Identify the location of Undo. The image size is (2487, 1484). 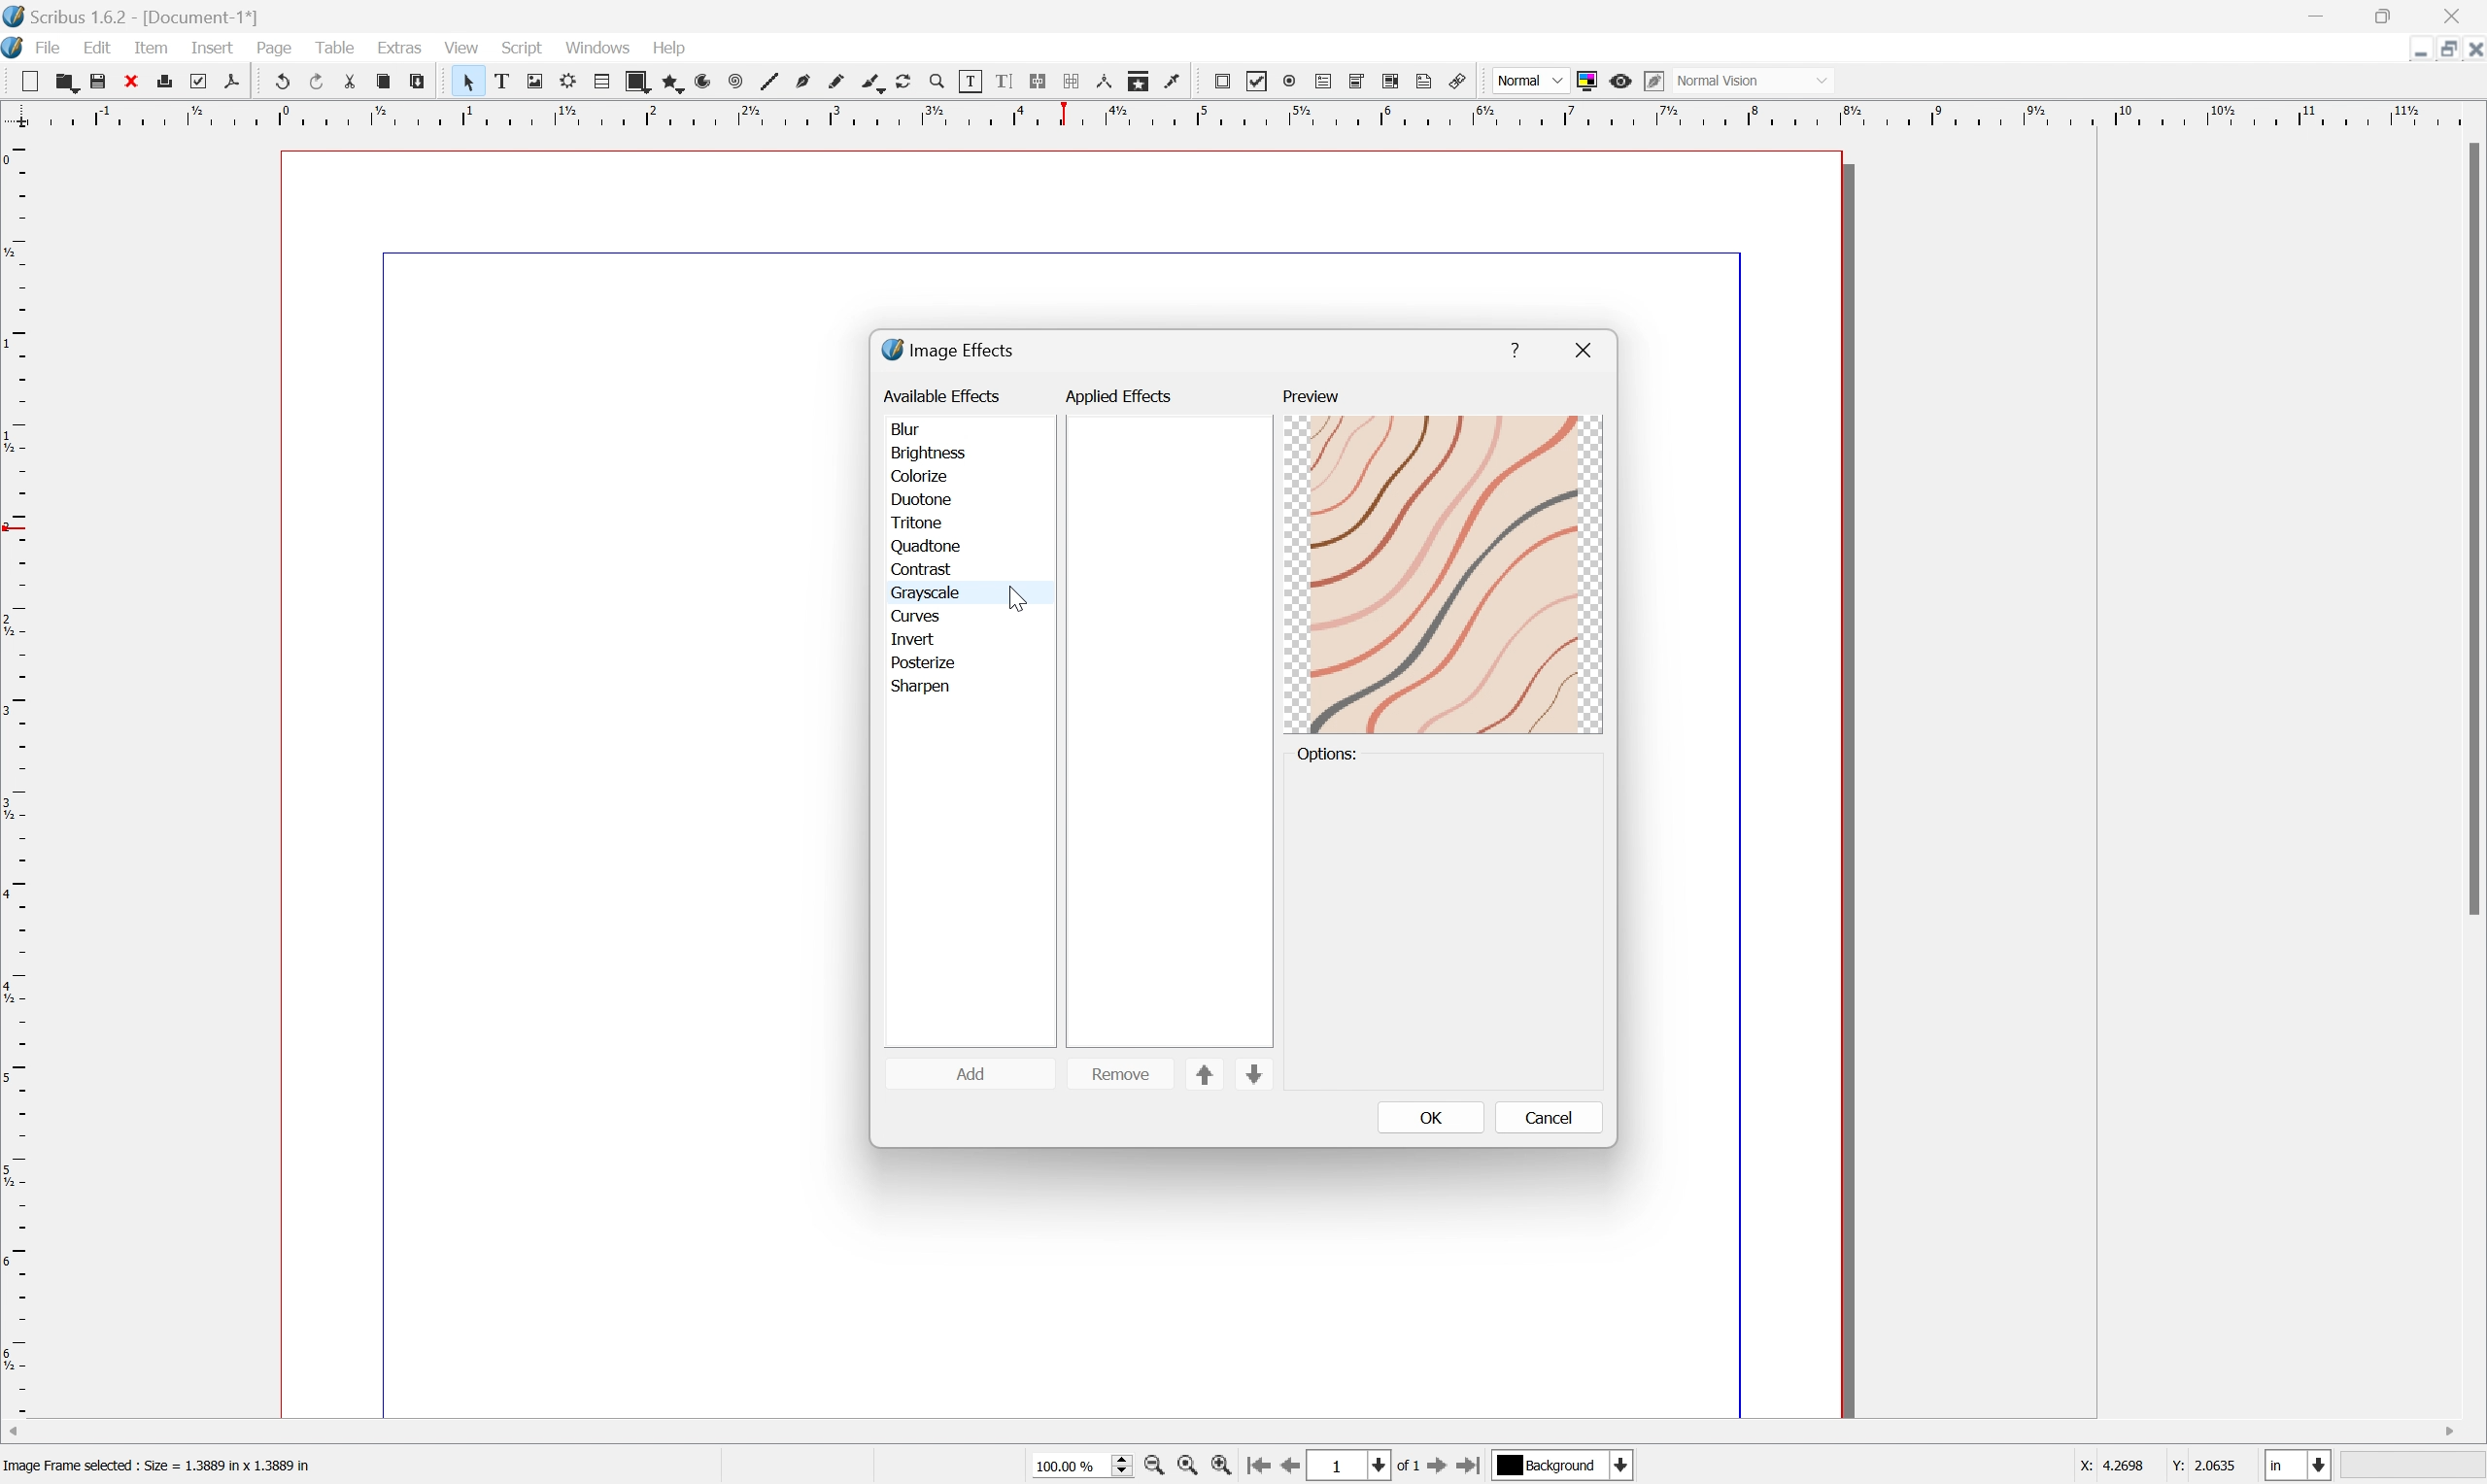
(284, 79).